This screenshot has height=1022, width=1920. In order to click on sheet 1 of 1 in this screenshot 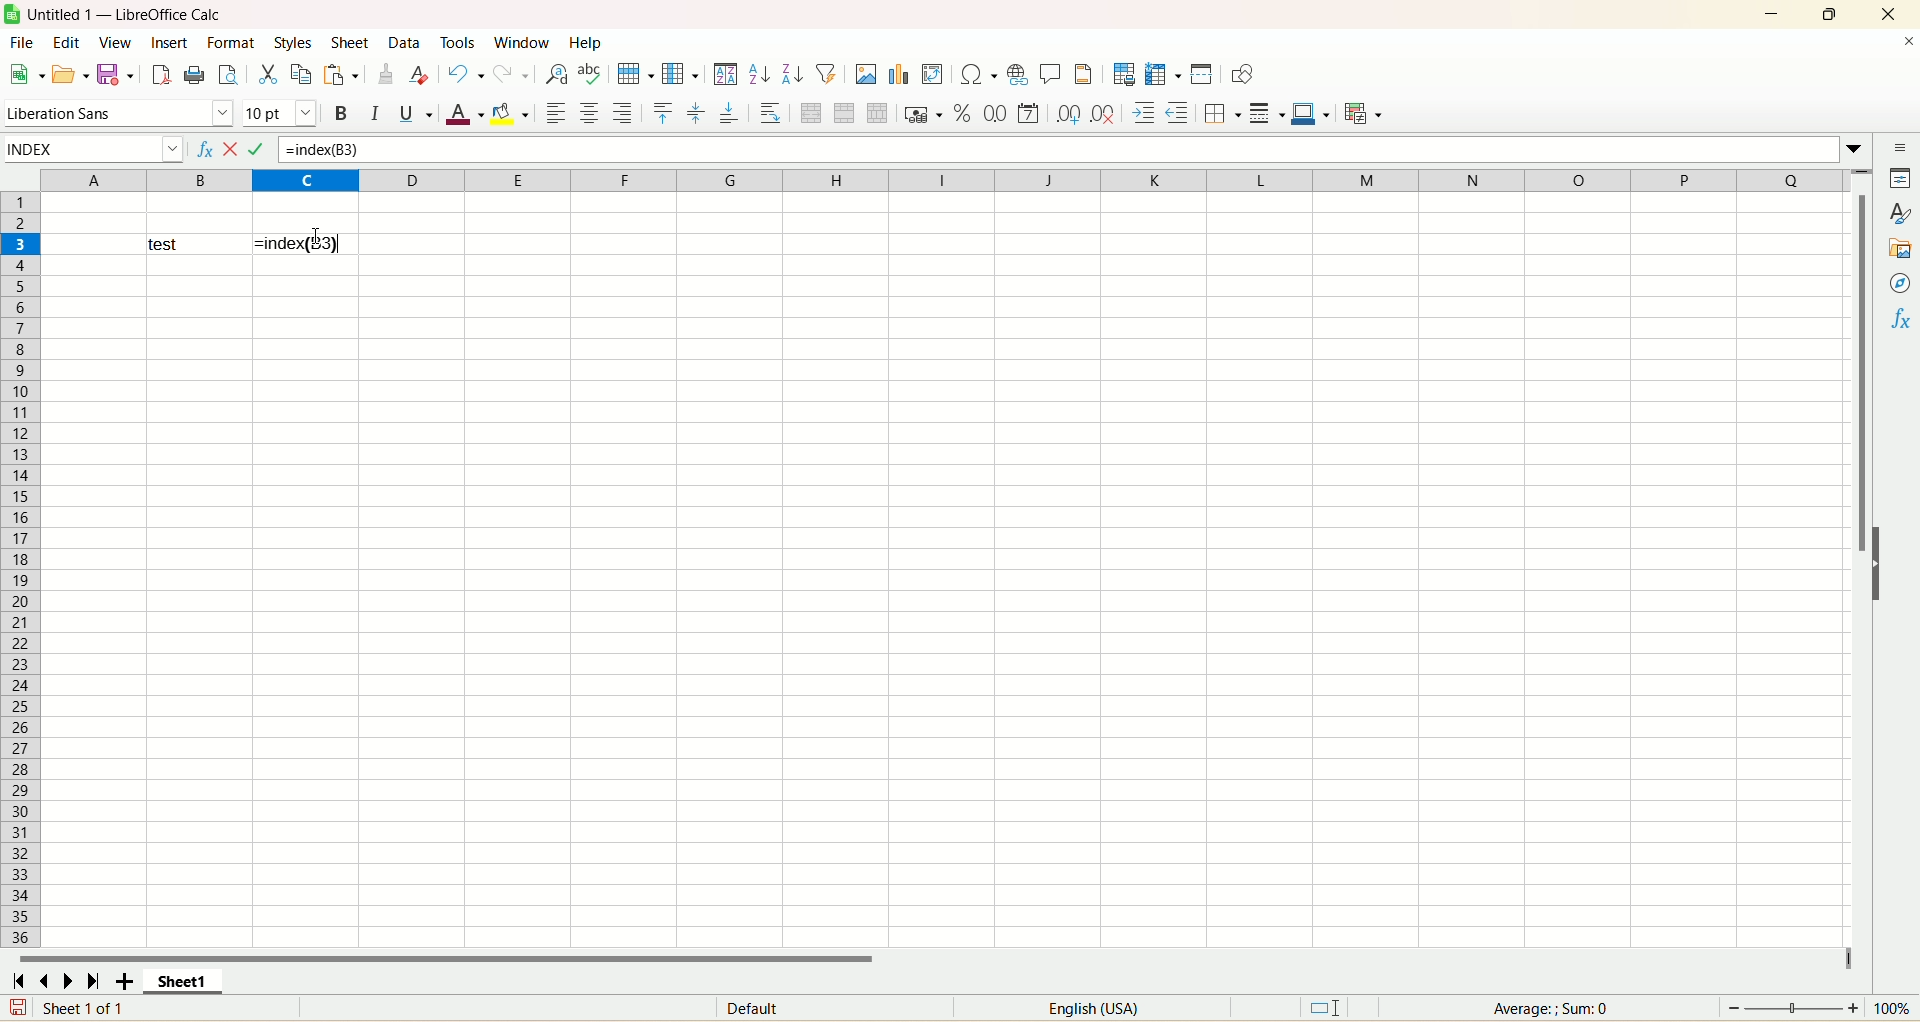, I will do `click(86, 1007)`.